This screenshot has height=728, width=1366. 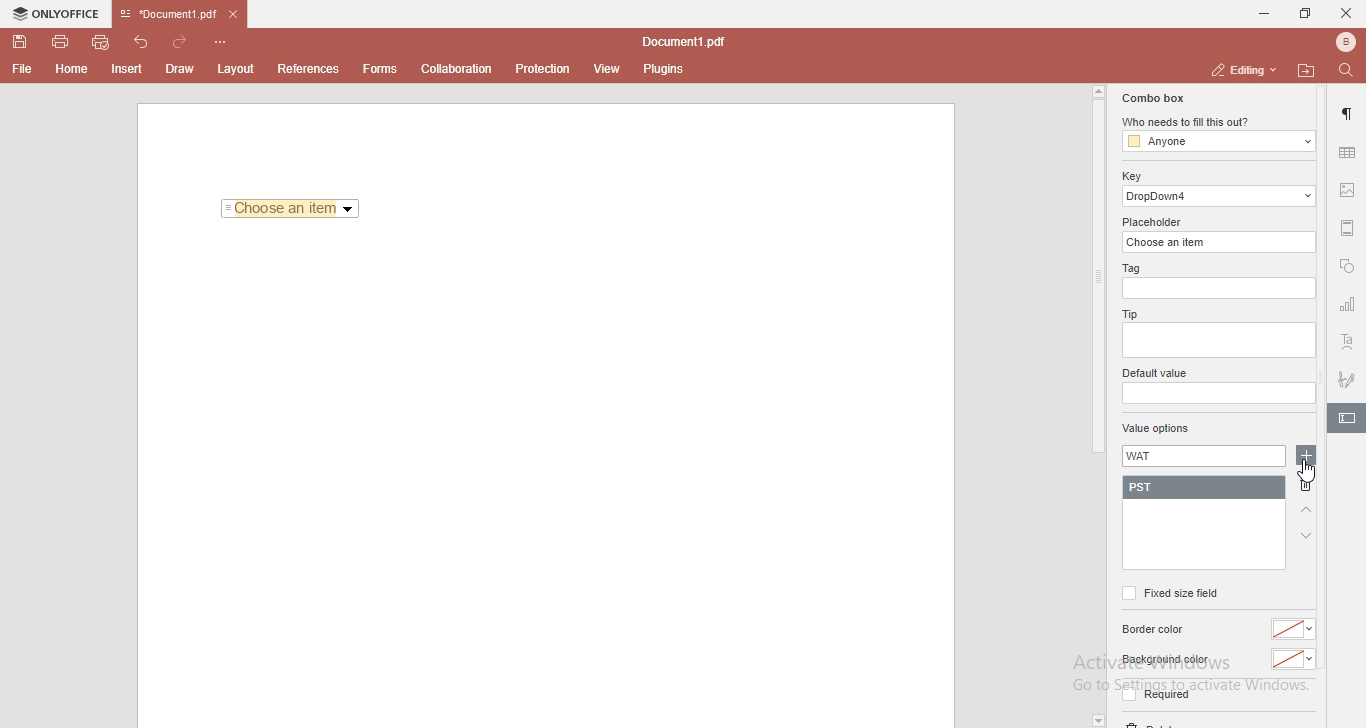 I want to click on cursor, so click(x=1310, y=475).